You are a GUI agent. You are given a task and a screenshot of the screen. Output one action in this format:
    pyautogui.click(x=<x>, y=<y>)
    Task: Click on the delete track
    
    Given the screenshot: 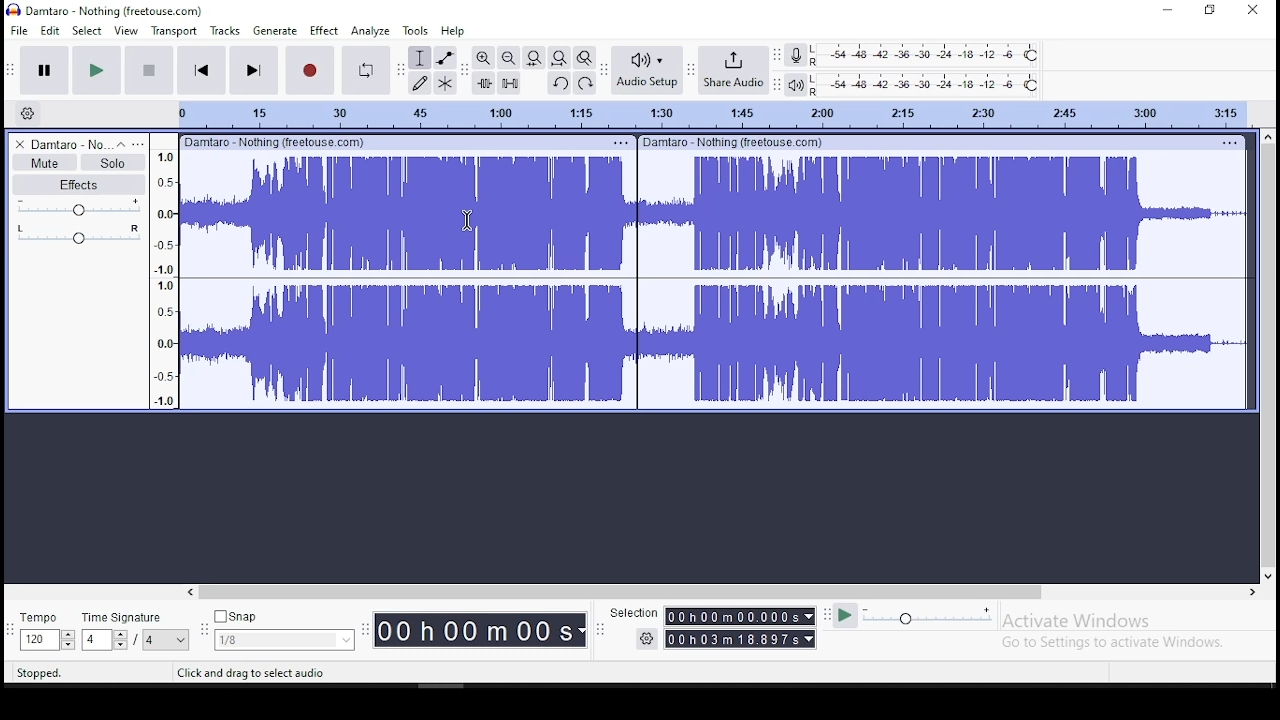 What is the action you would take?
    pyautogui.click(x=17, y=145)
    